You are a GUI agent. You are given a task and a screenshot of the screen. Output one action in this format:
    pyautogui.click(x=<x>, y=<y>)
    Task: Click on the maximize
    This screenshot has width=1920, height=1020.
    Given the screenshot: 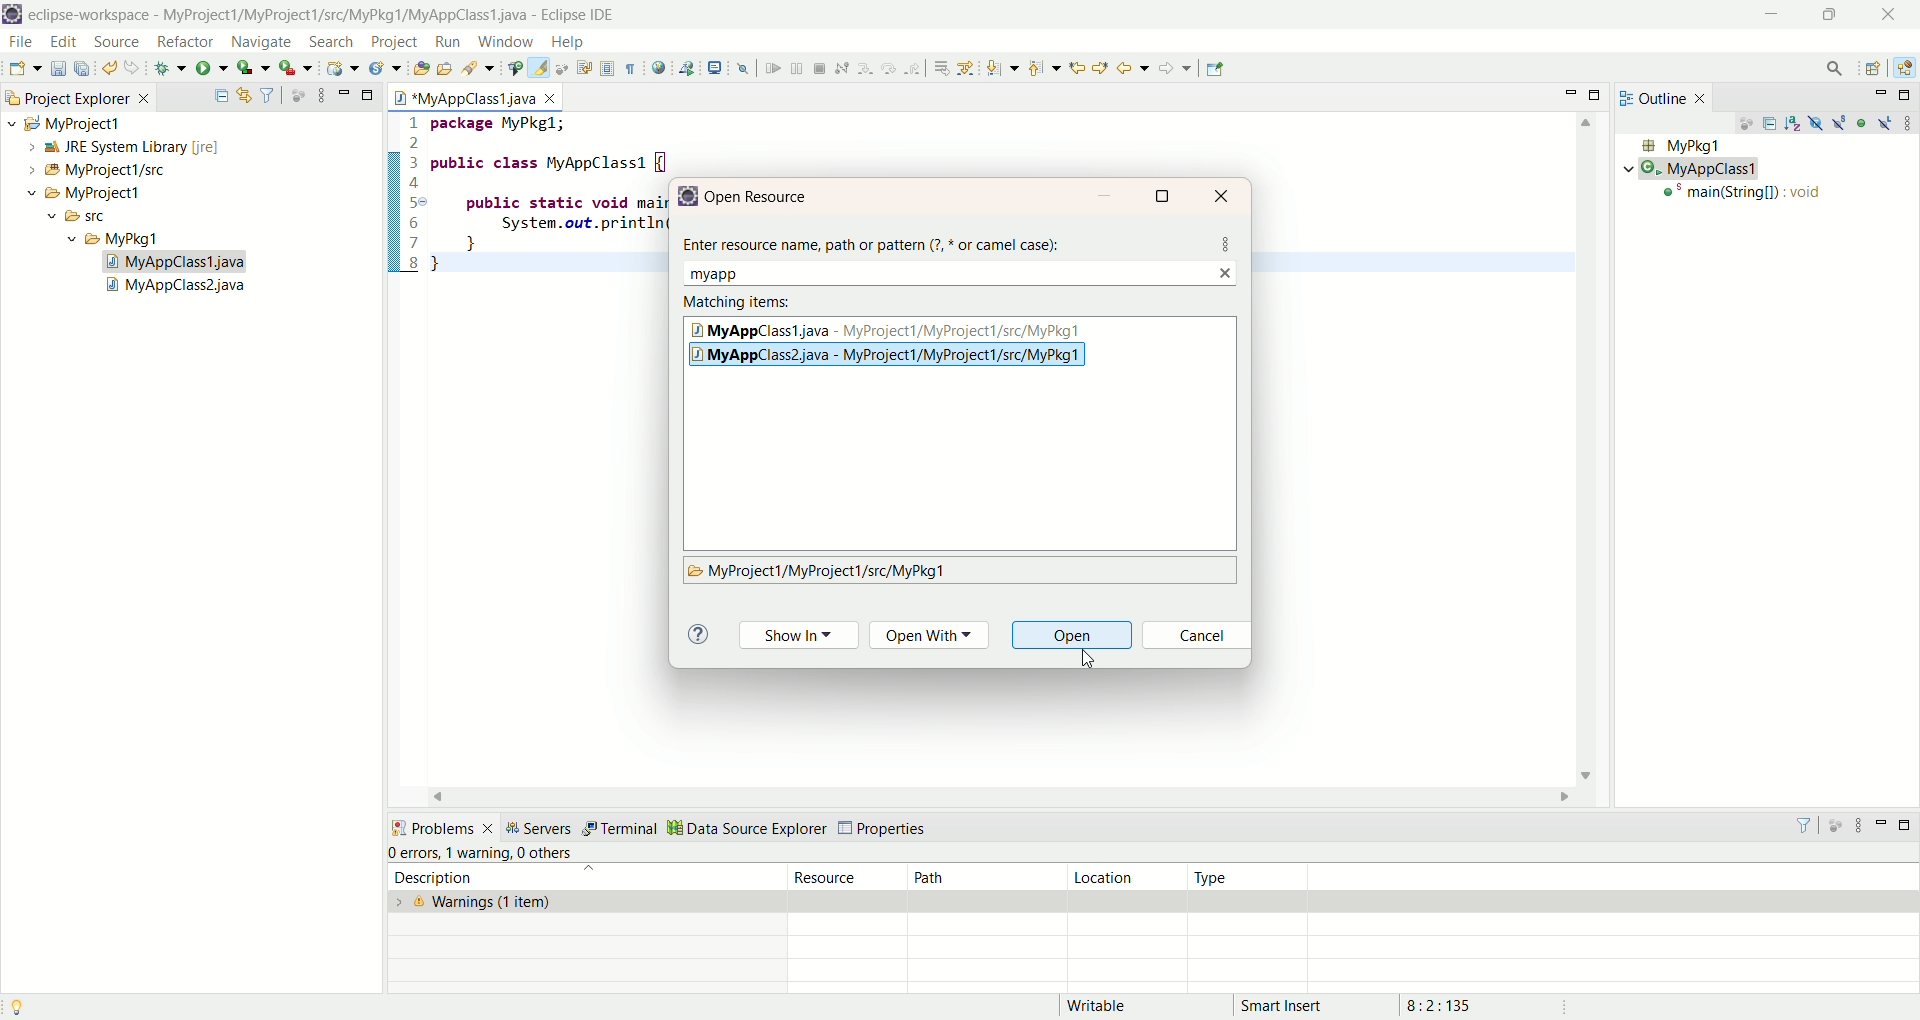 What is the action you would take?
    pyautogui.click(x=369, y=93)
    